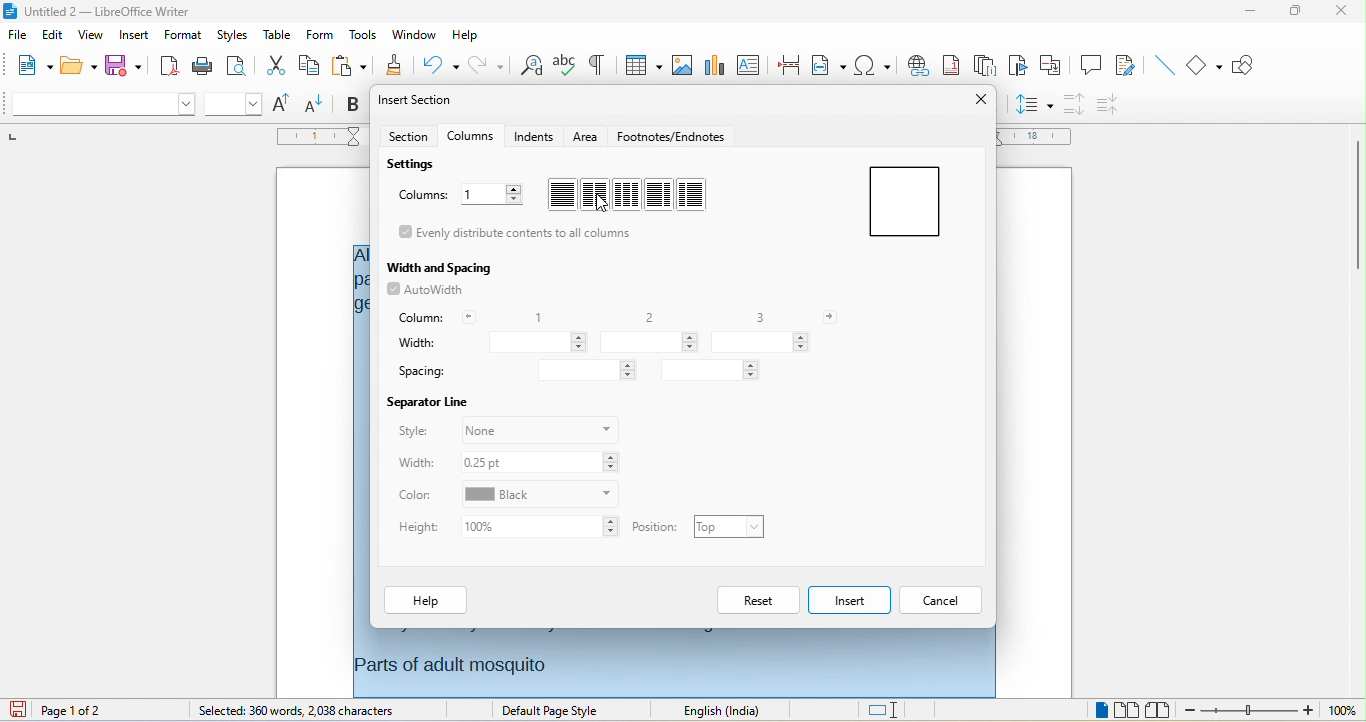  What do you see at coordinates (26, 65) in the screenshot?
I see `new` at bounding box center [26, 65].